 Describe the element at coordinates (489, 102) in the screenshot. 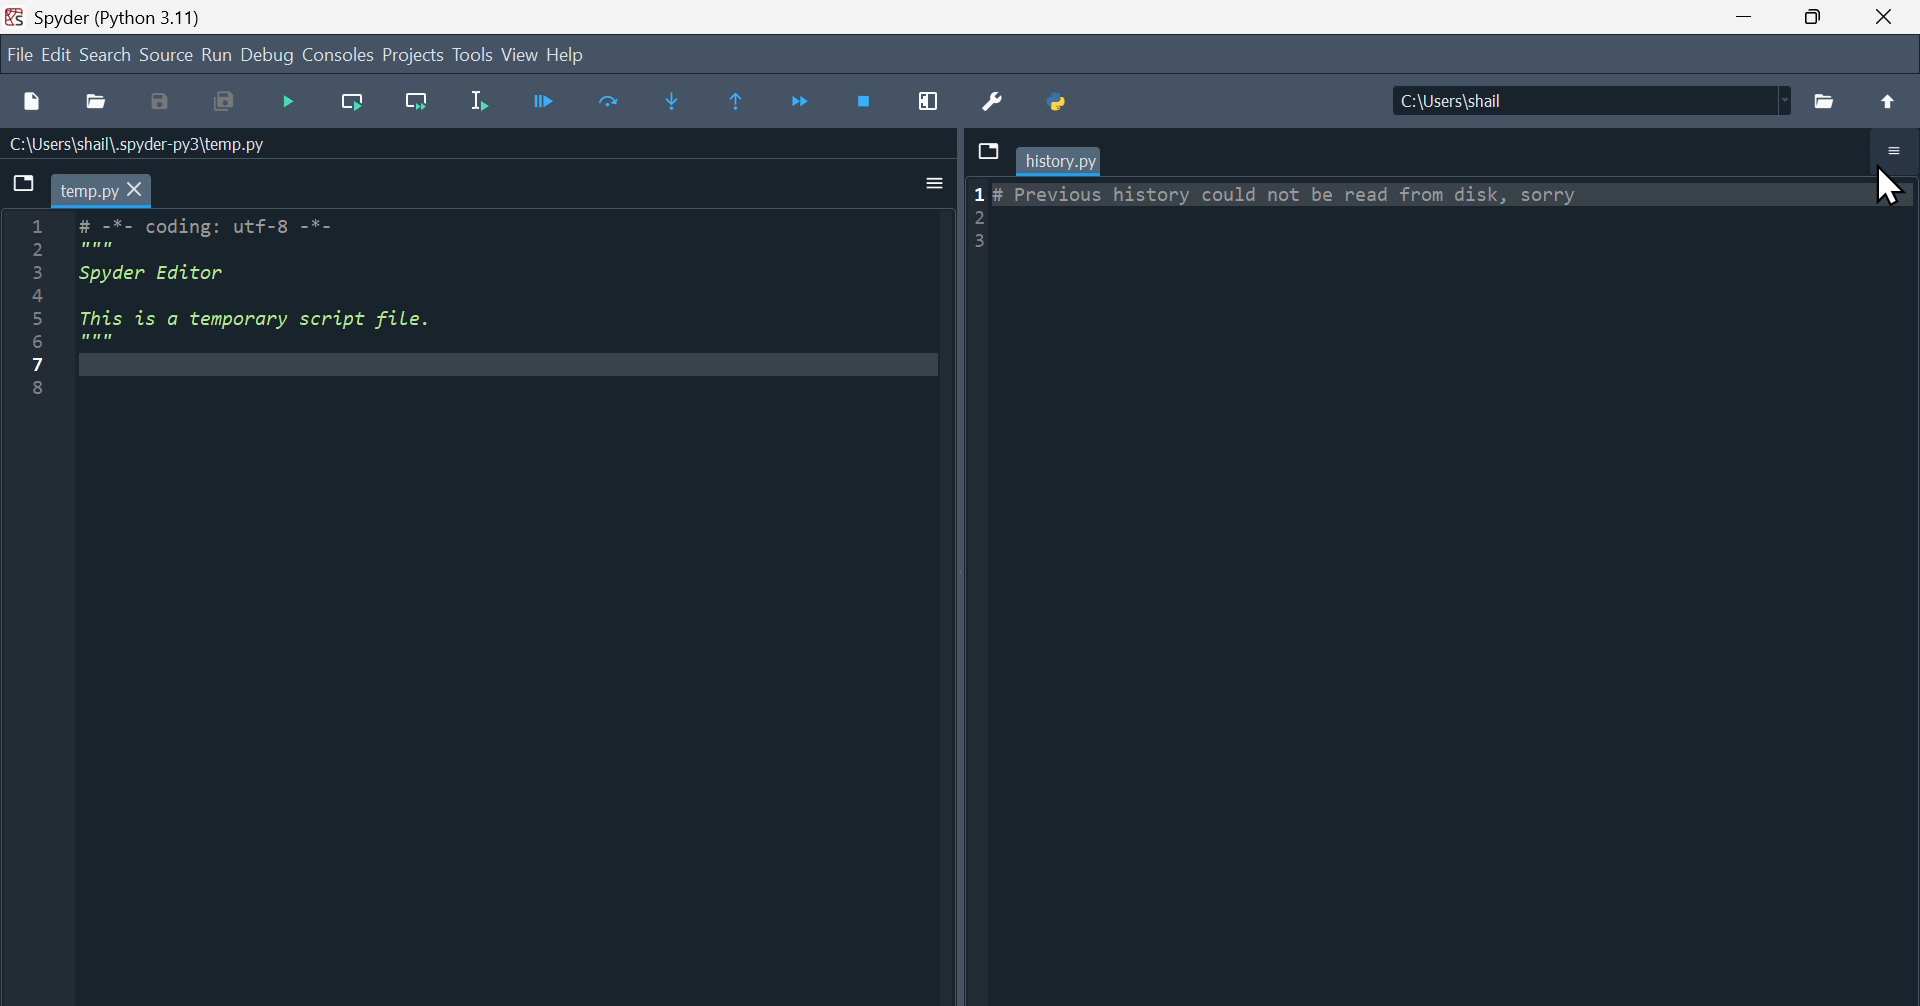

I see `Run Selection` at that location.